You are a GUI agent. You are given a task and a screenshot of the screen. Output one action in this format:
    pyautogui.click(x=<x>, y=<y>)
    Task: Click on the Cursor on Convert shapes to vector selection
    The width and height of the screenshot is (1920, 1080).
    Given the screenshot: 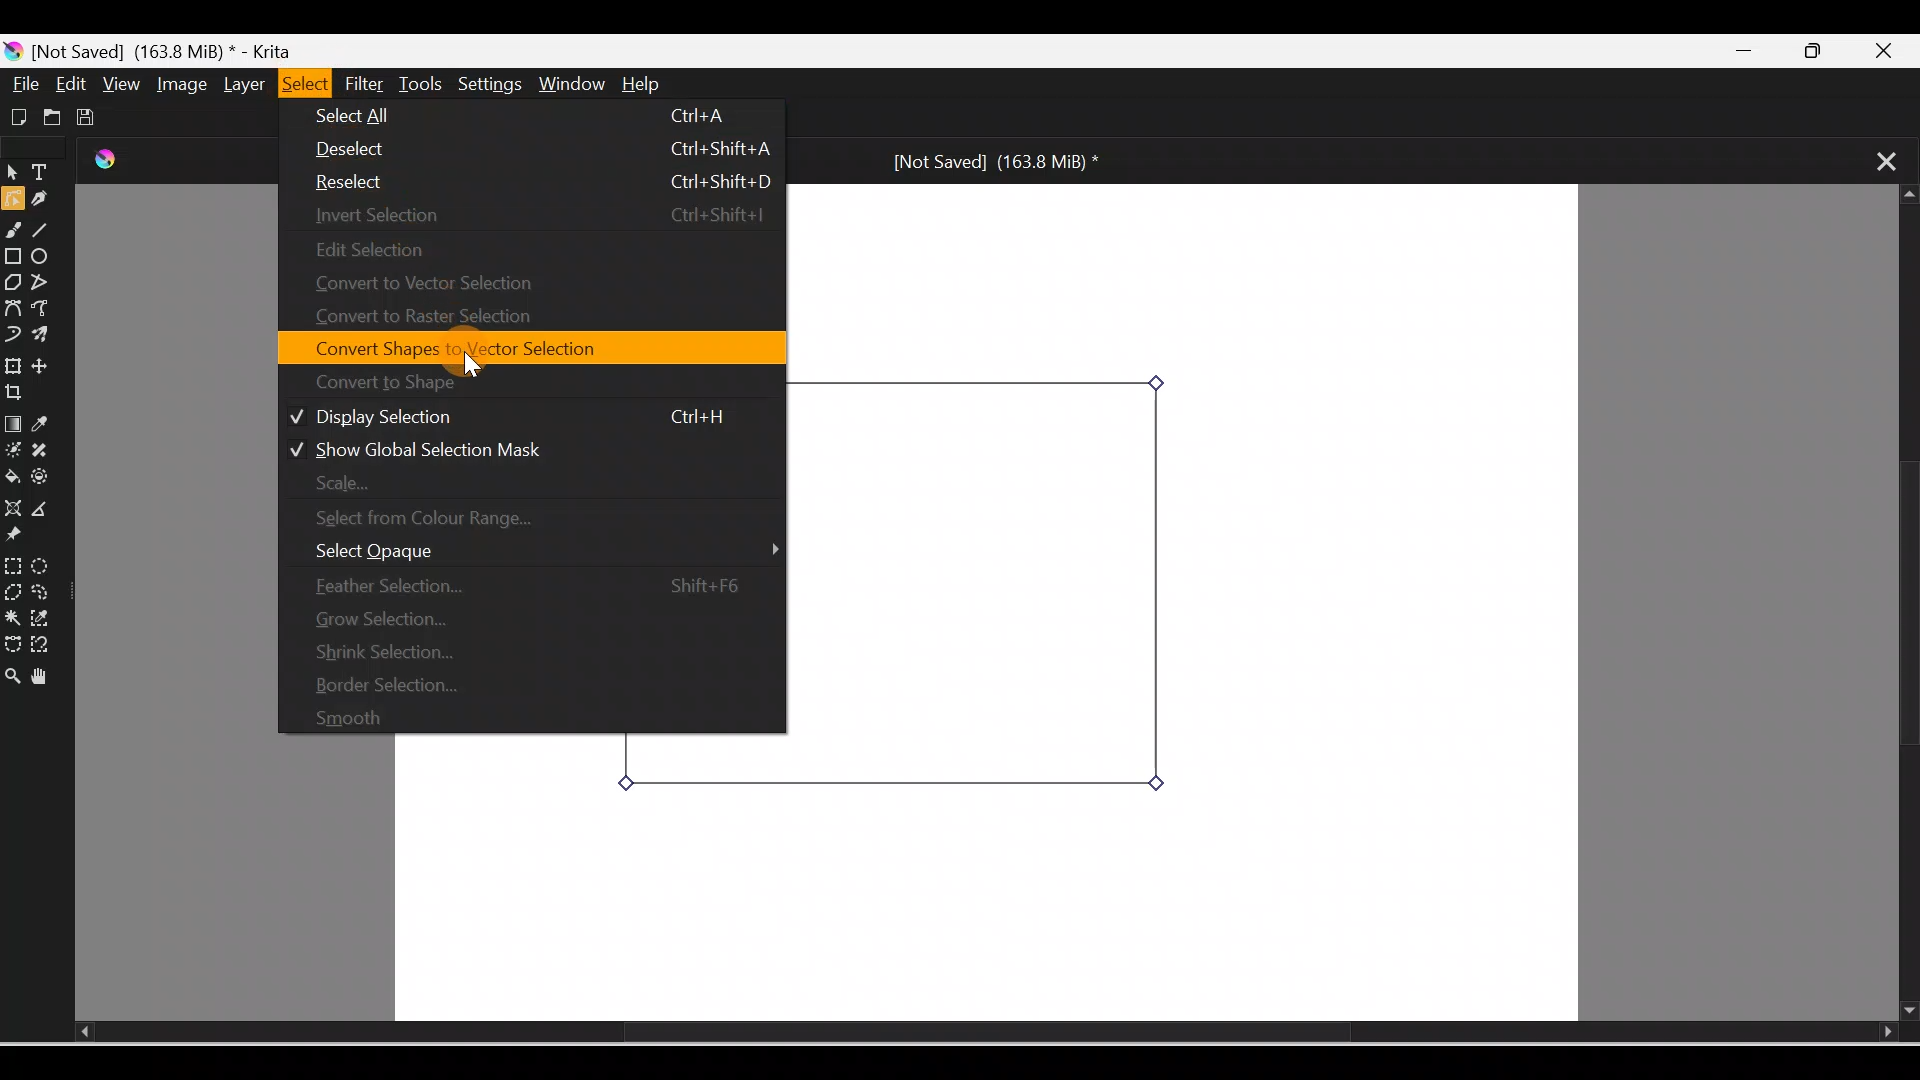 What is the action you would take?
    pyautogui.click(x=490, y=344)
    